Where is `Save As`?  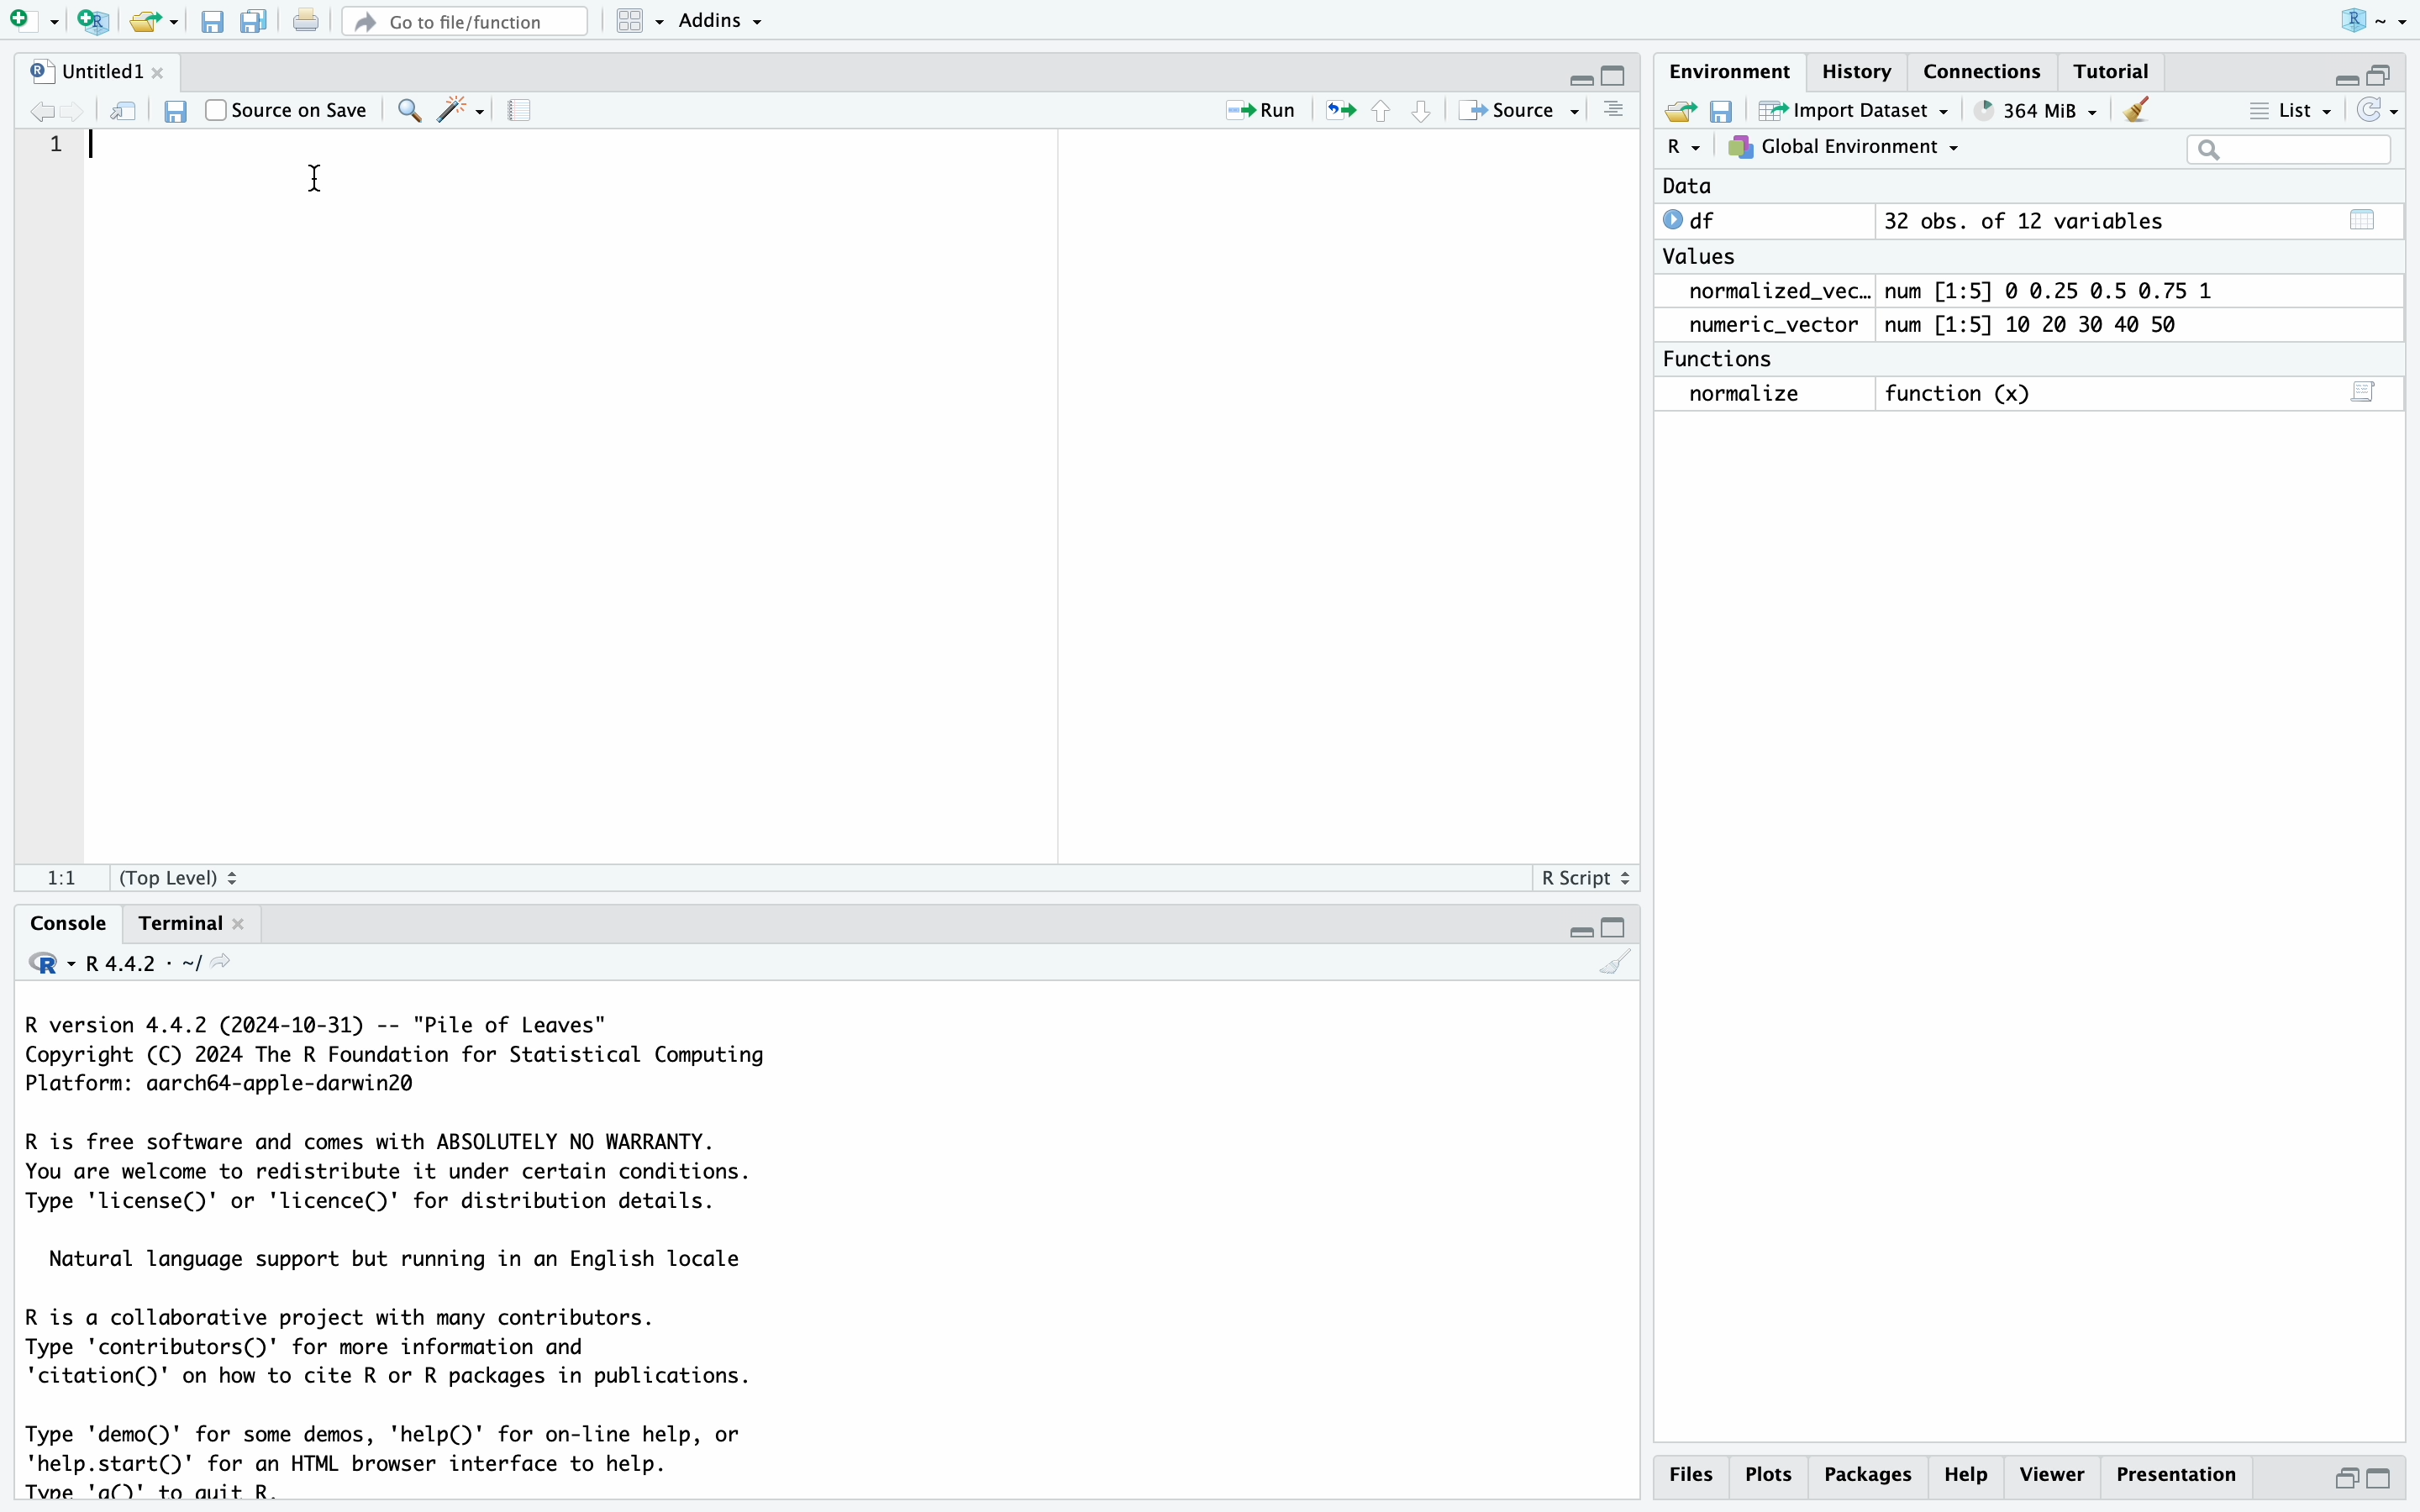
Save As is located at coordinates (254, 23).